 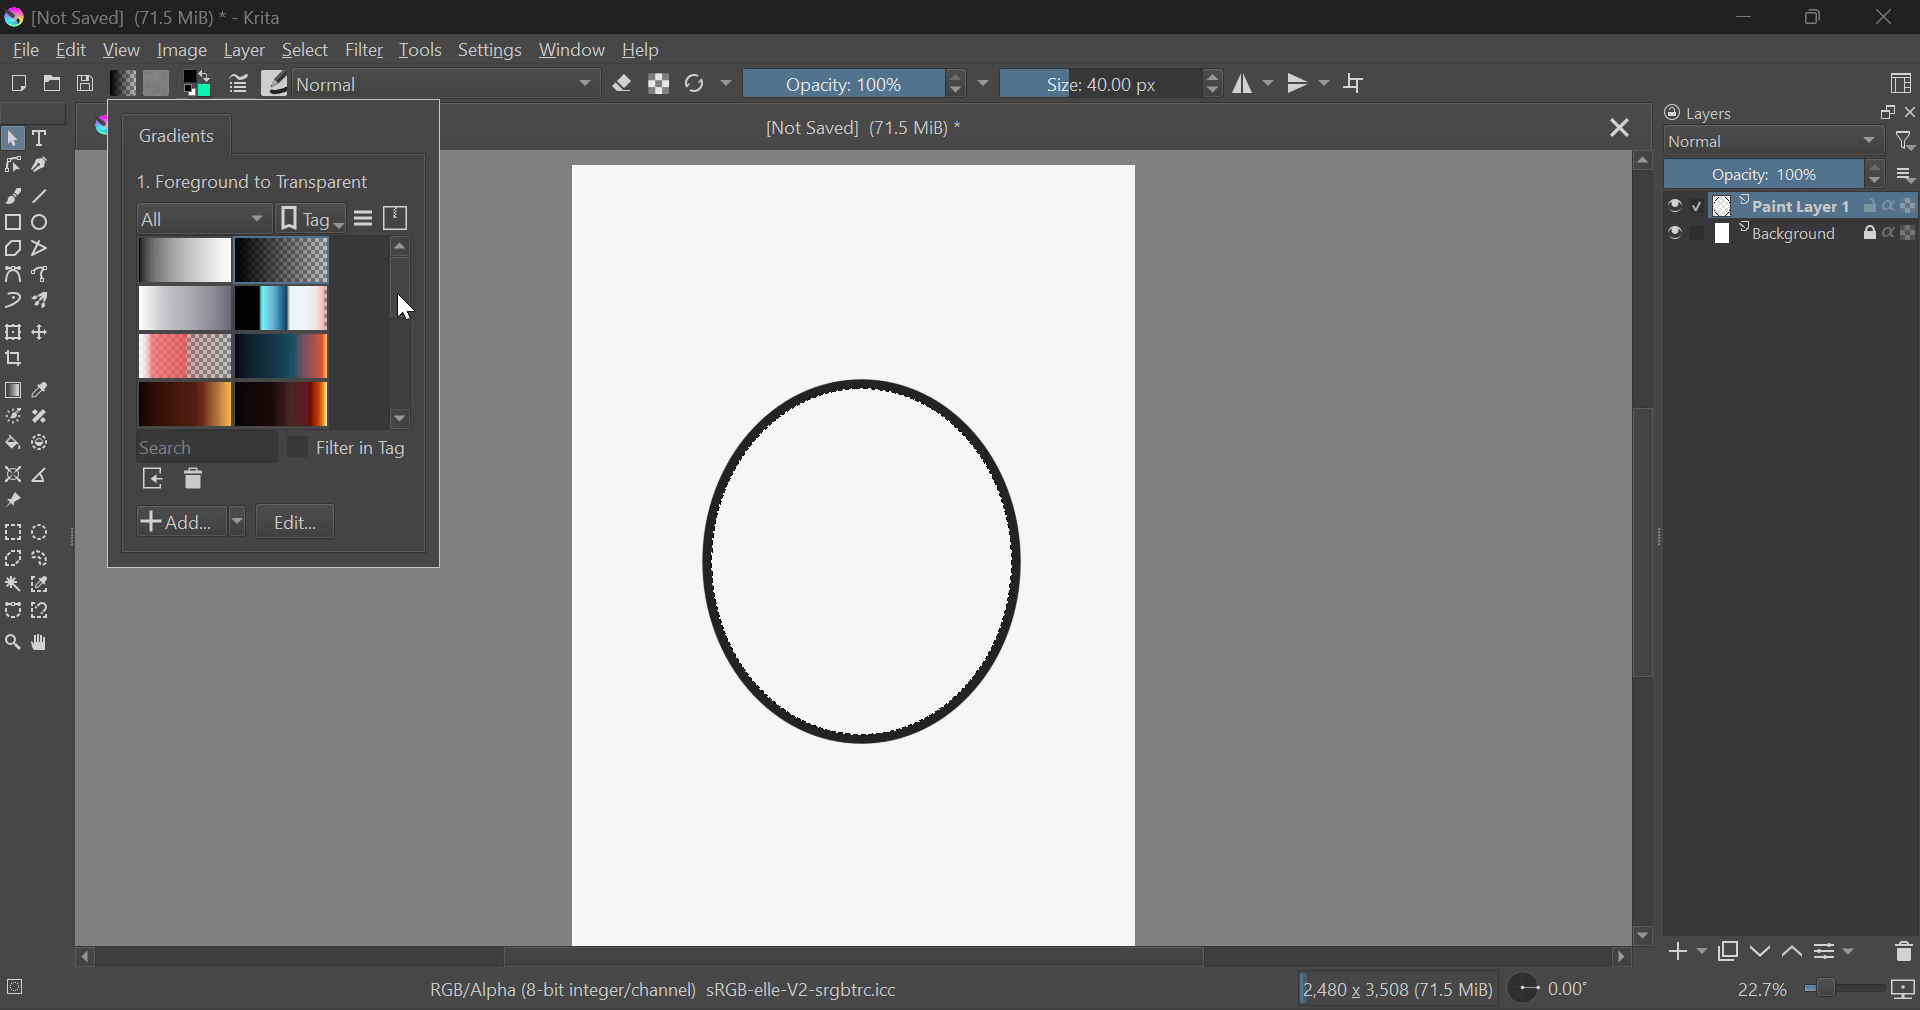 I want to click on Save, so click(x=86, y=84).